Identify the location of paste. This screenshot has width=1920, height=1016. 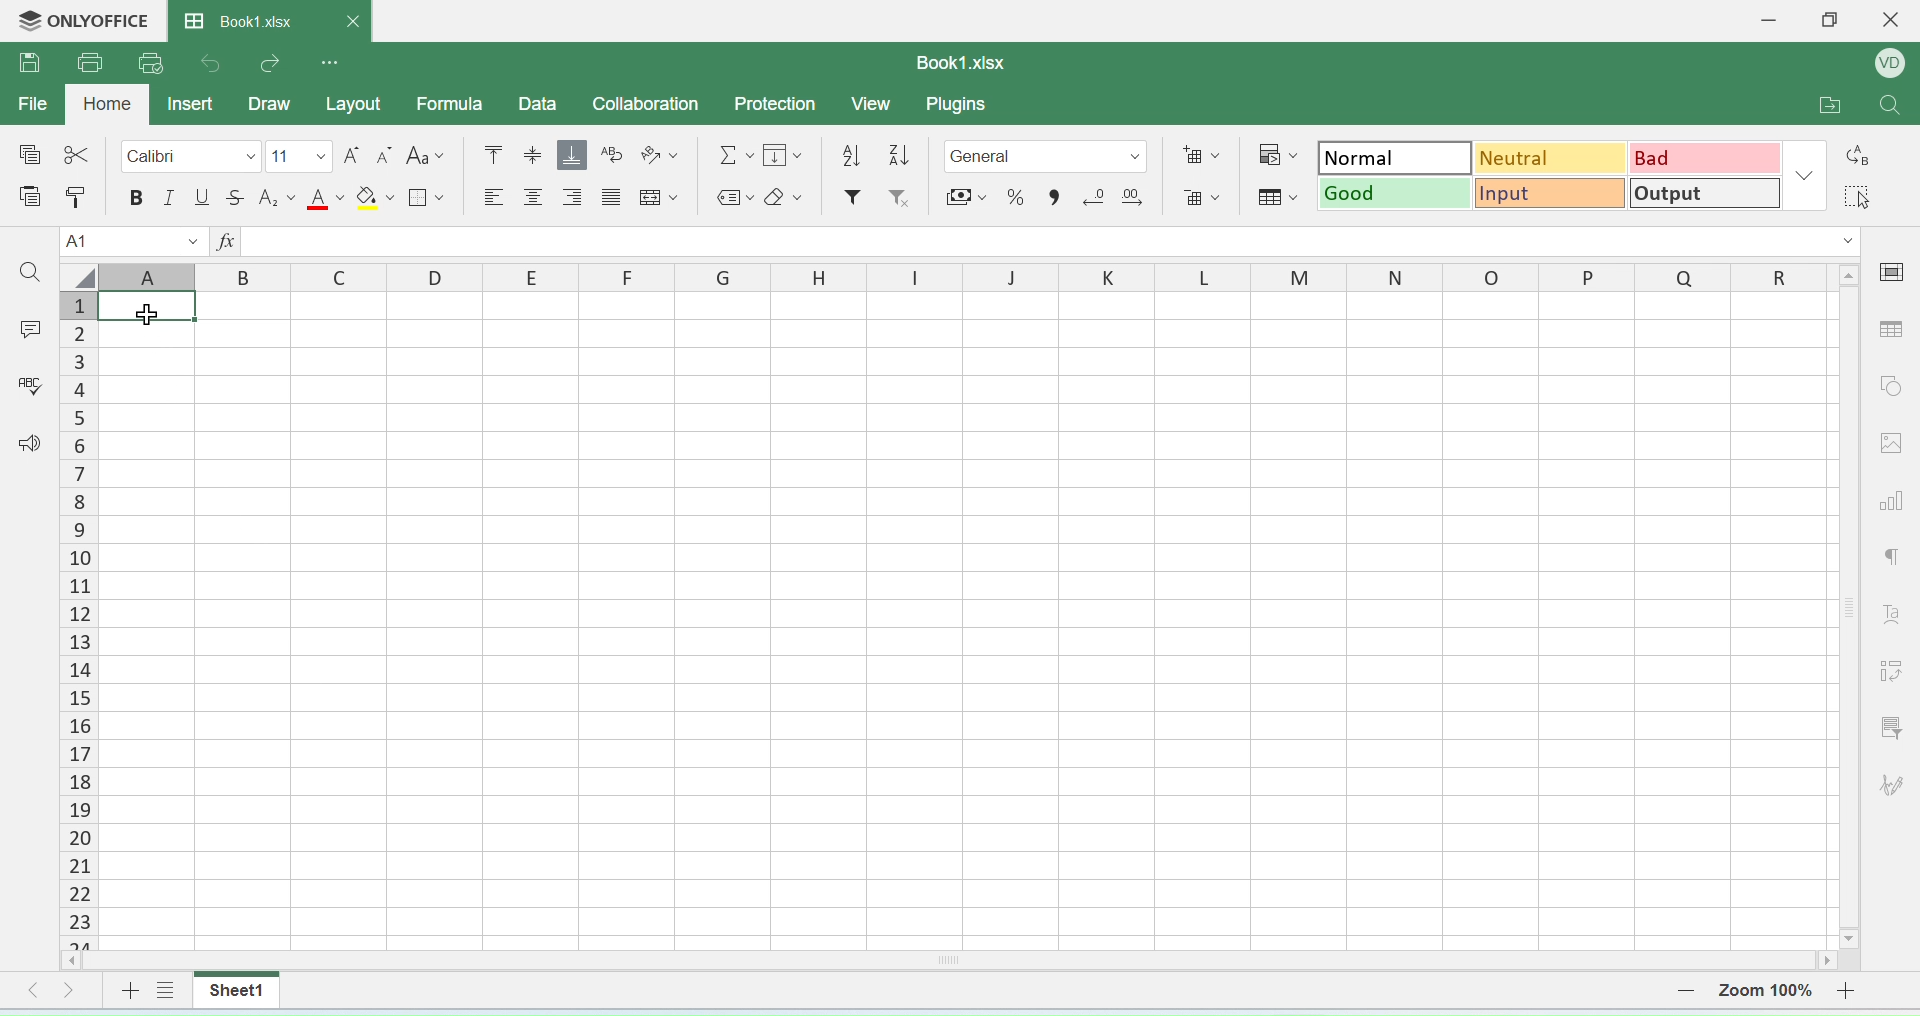
(33, 199).